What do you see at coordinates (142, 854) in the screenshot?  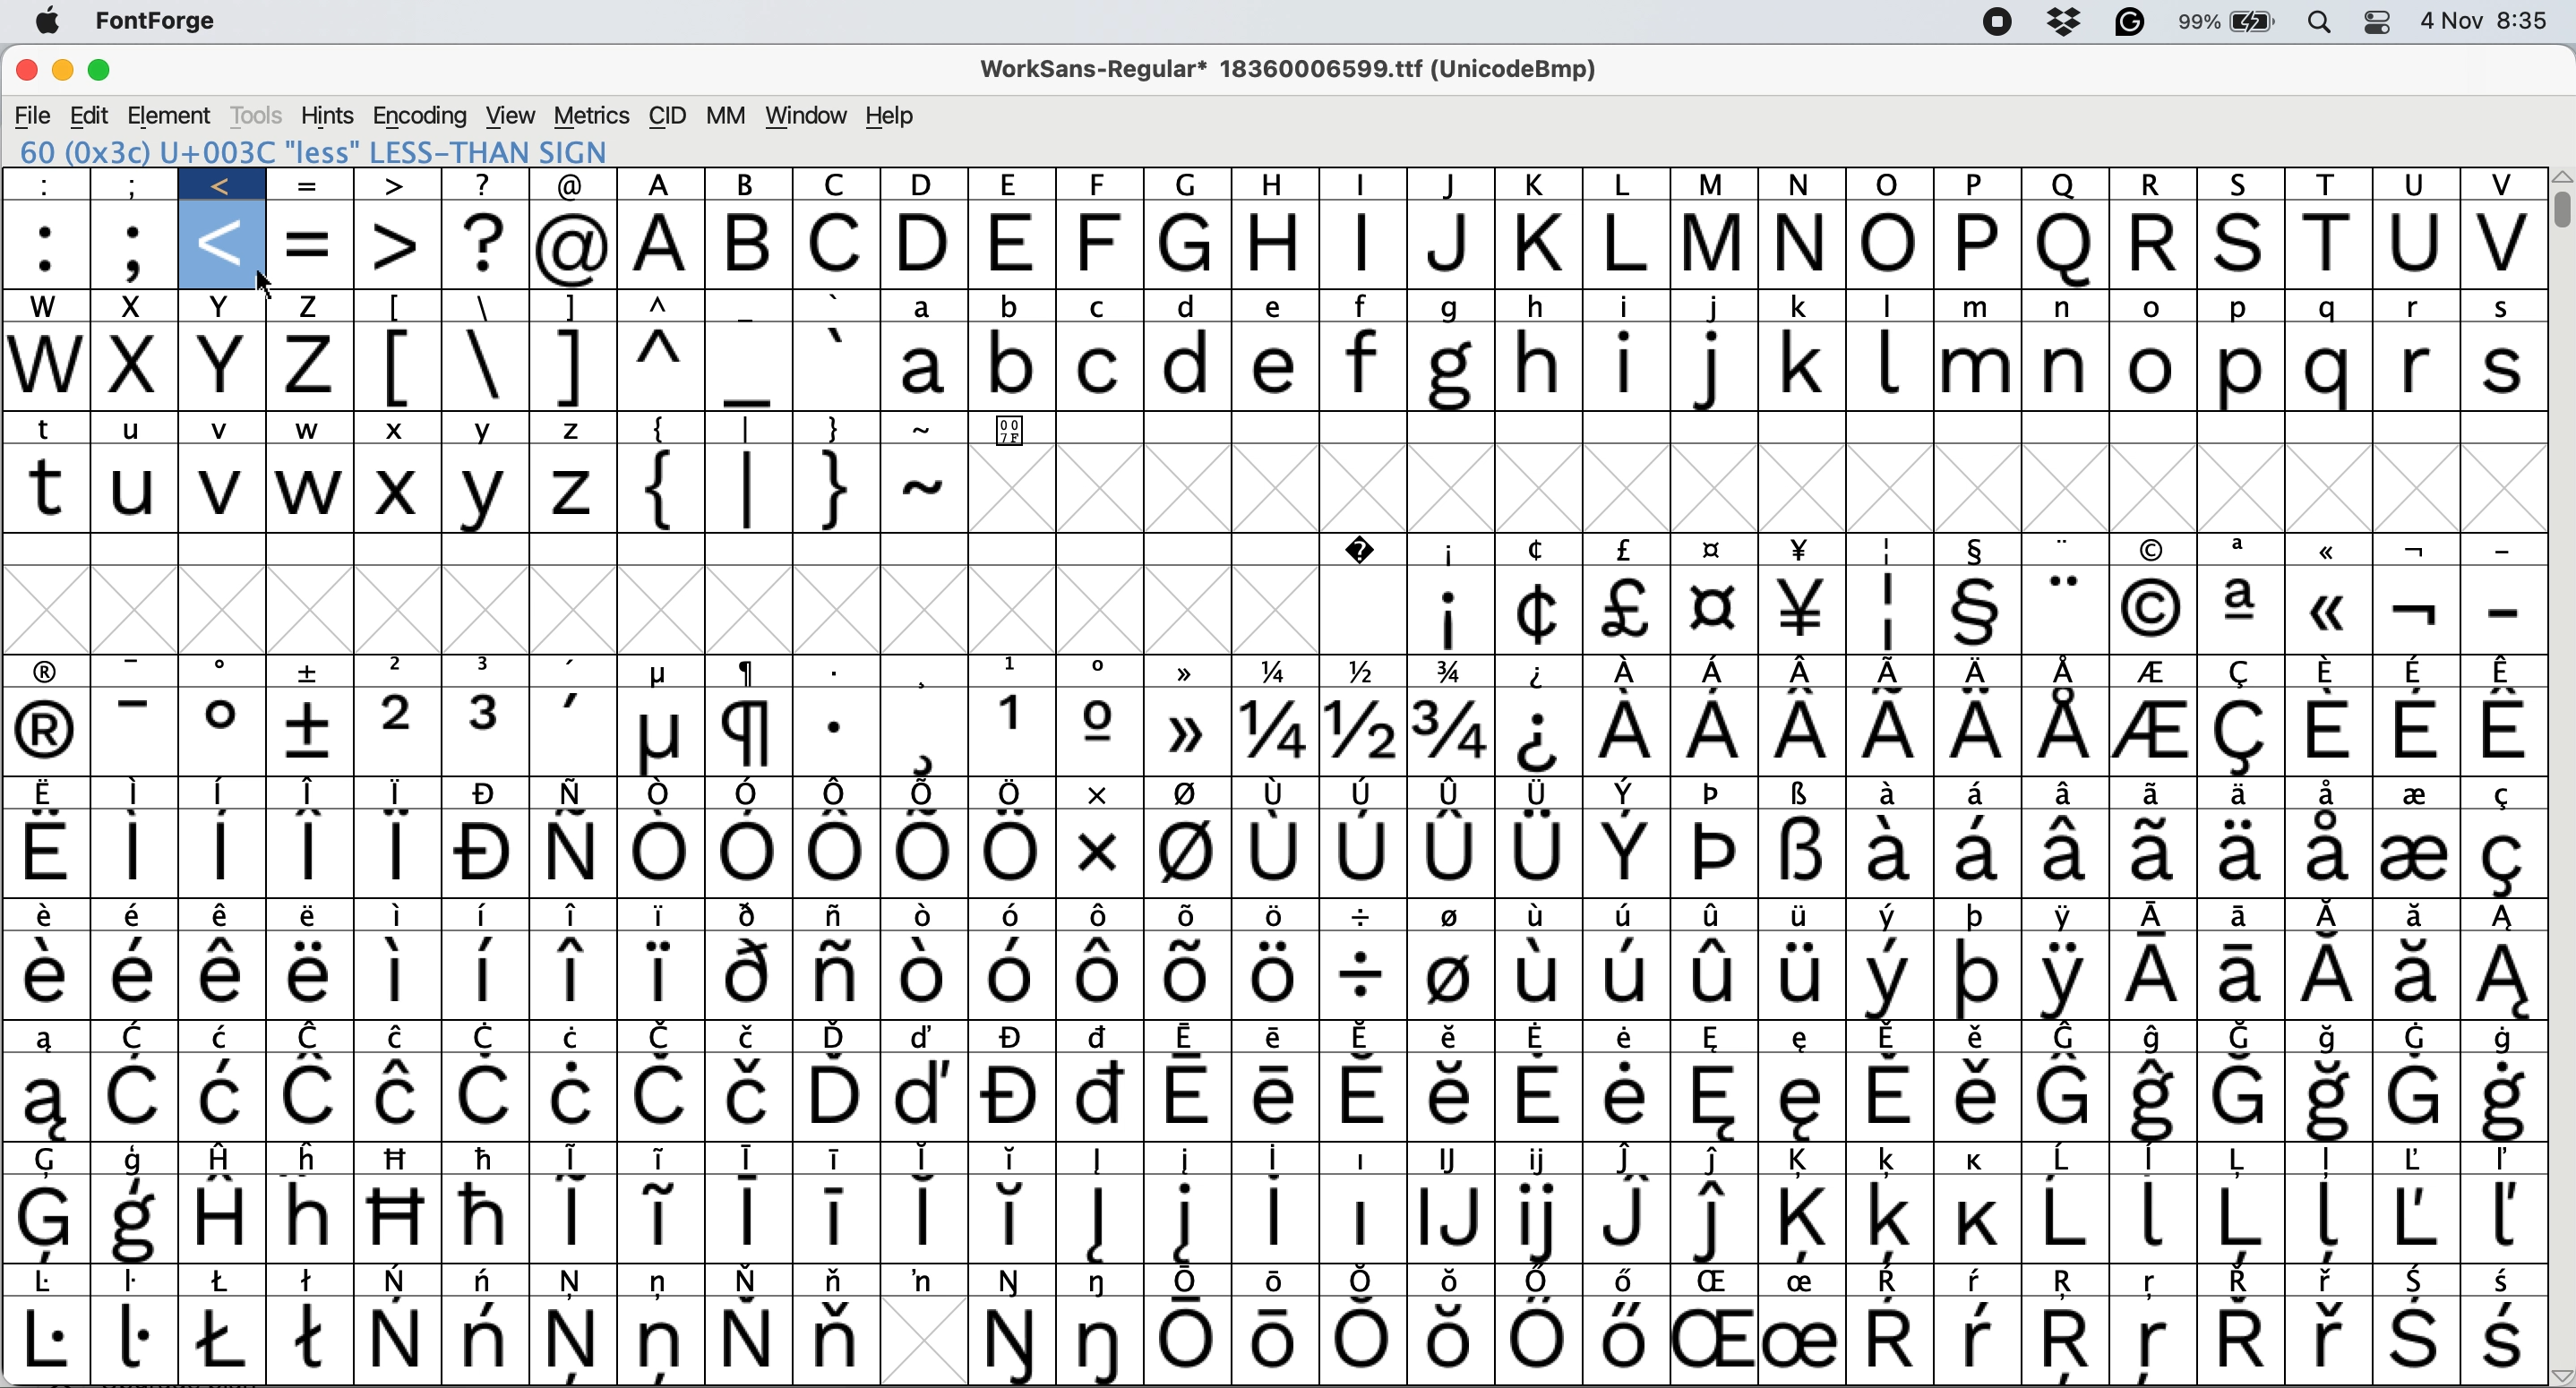 I see `Symbol` at bounding box center [142, 854].